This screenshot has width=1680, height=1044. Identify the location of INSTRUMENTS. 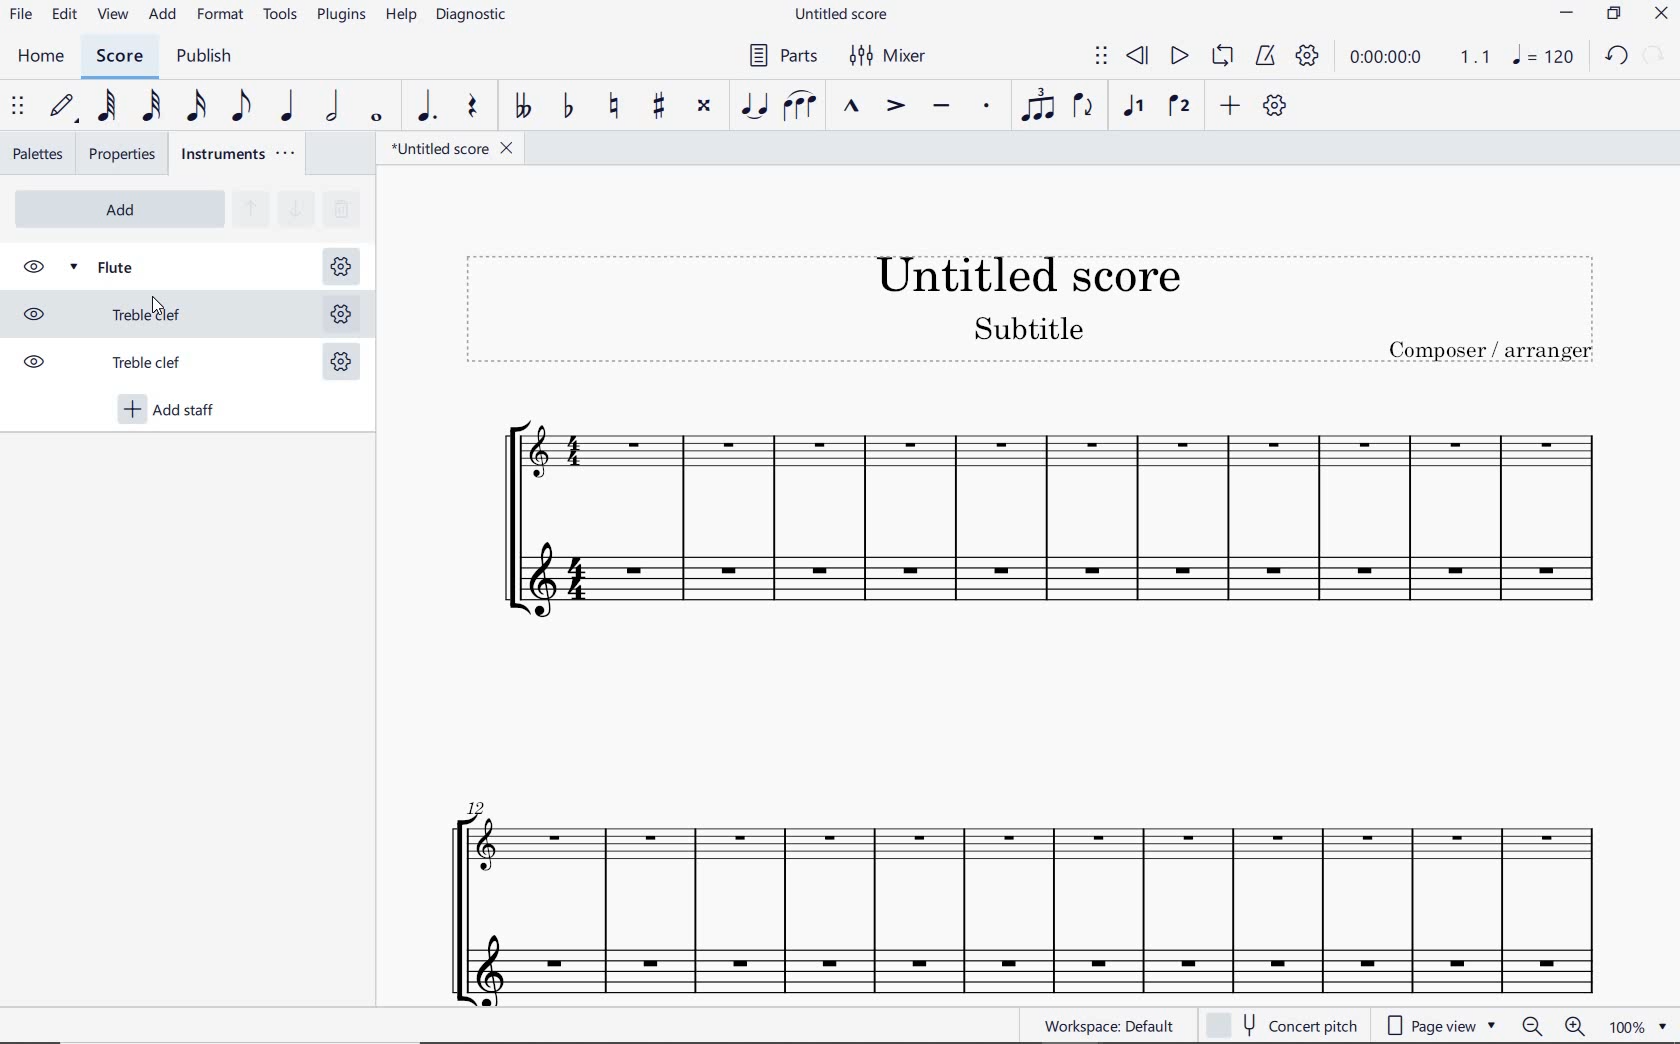
(241, 155).